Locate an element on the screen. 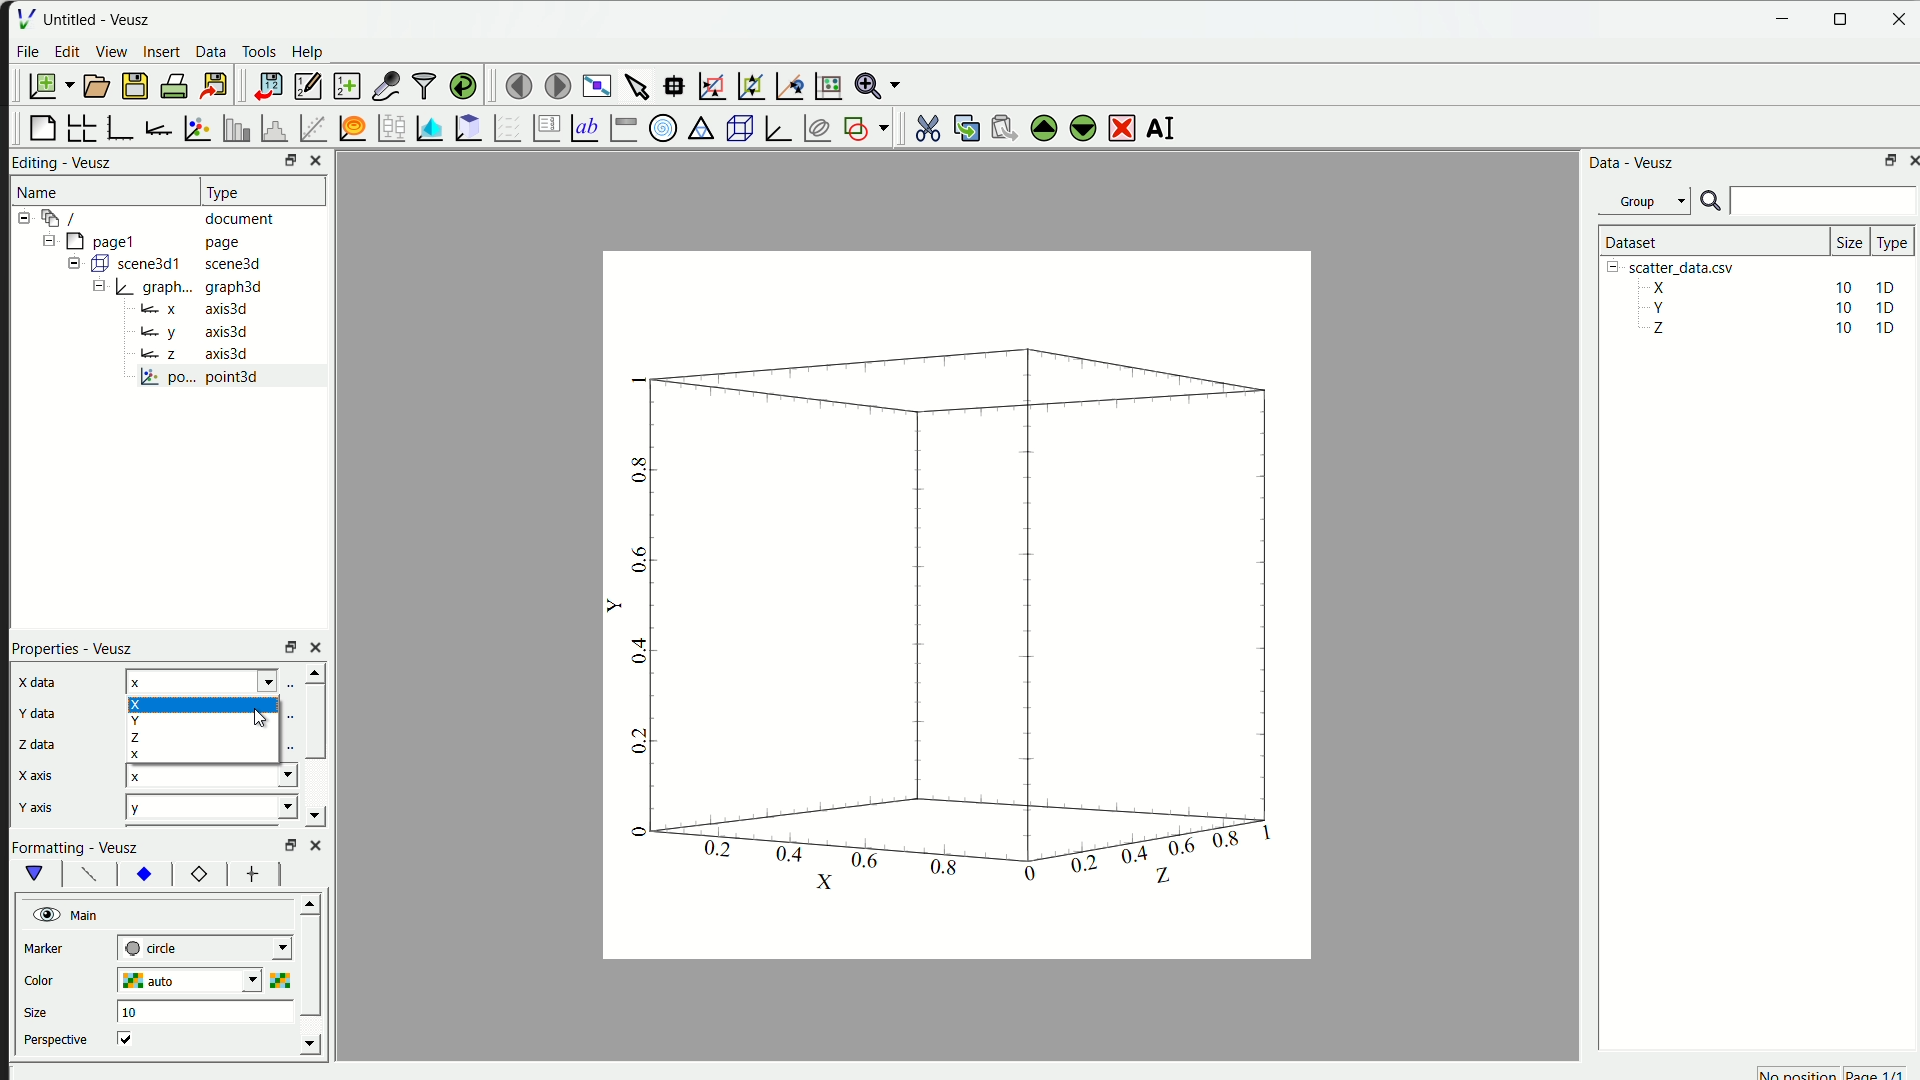 This screenshot has height=1080, width=1920. search bar is located at coordinates (1826, 201).